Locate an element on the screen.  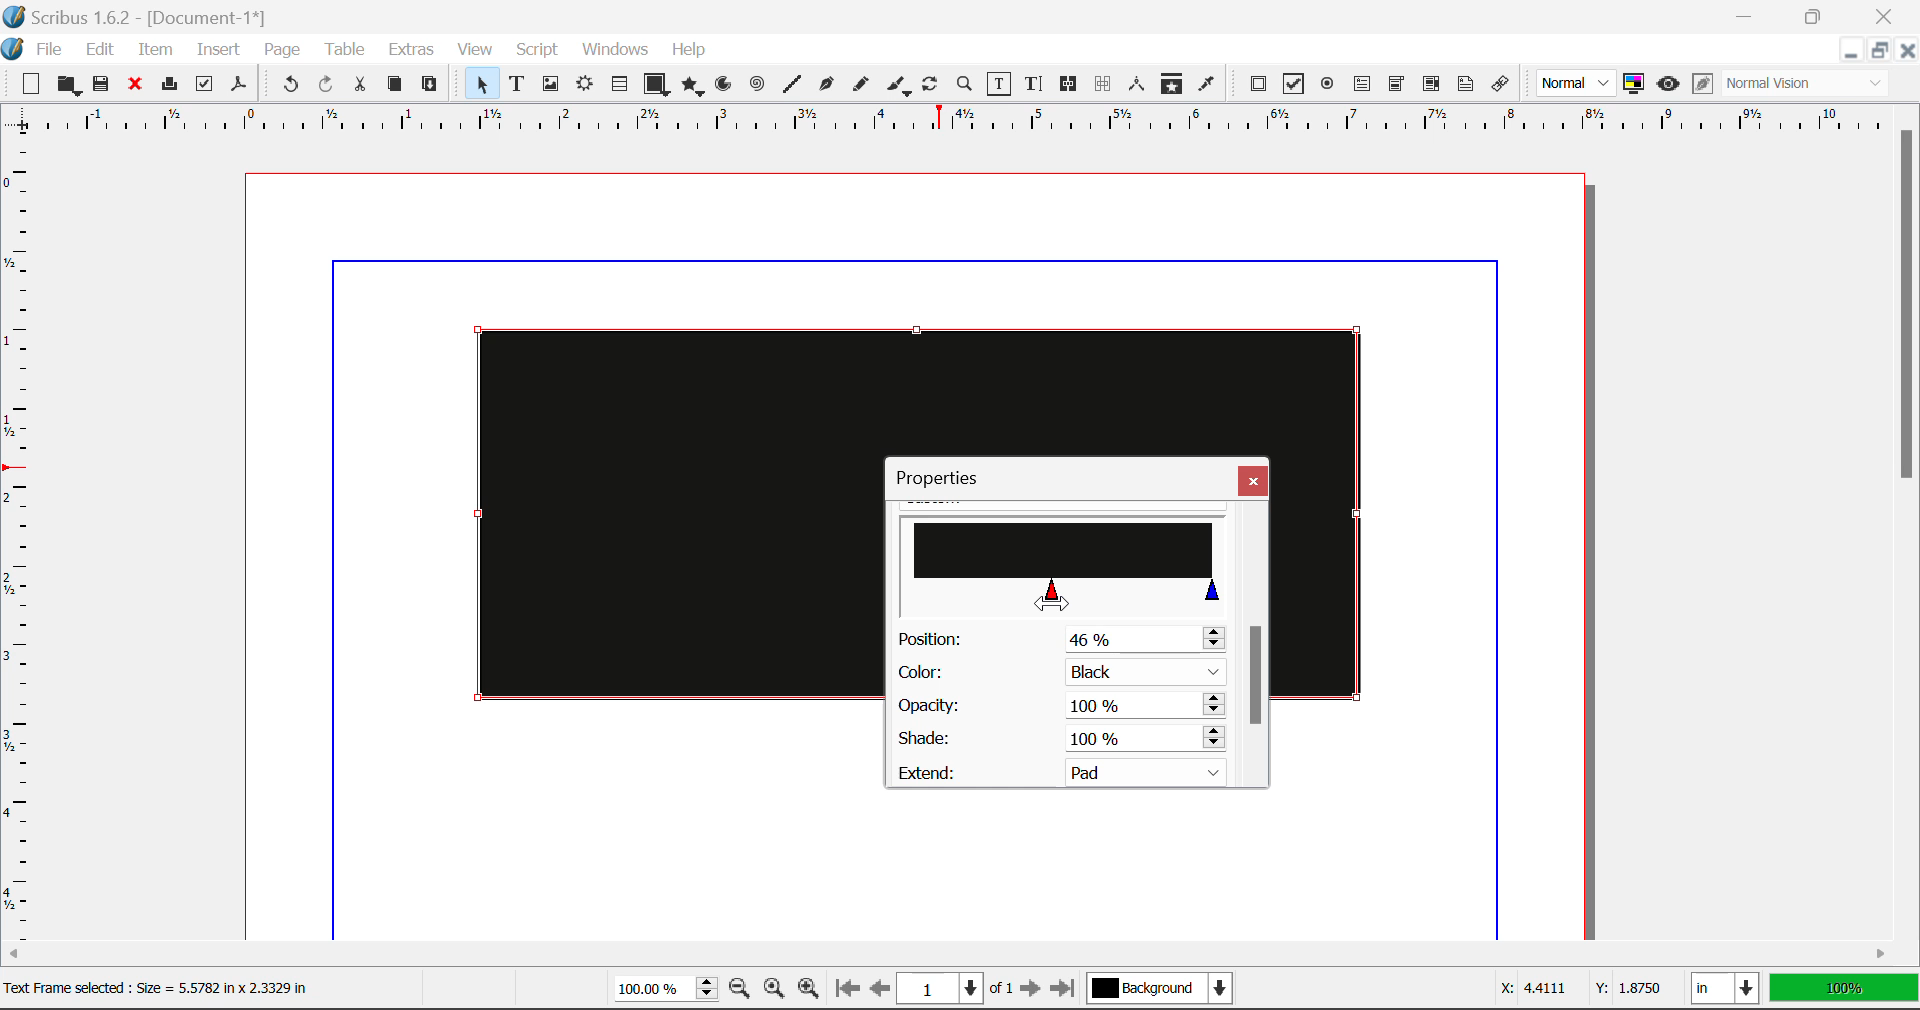
Line is located at coordinates (792, 85).